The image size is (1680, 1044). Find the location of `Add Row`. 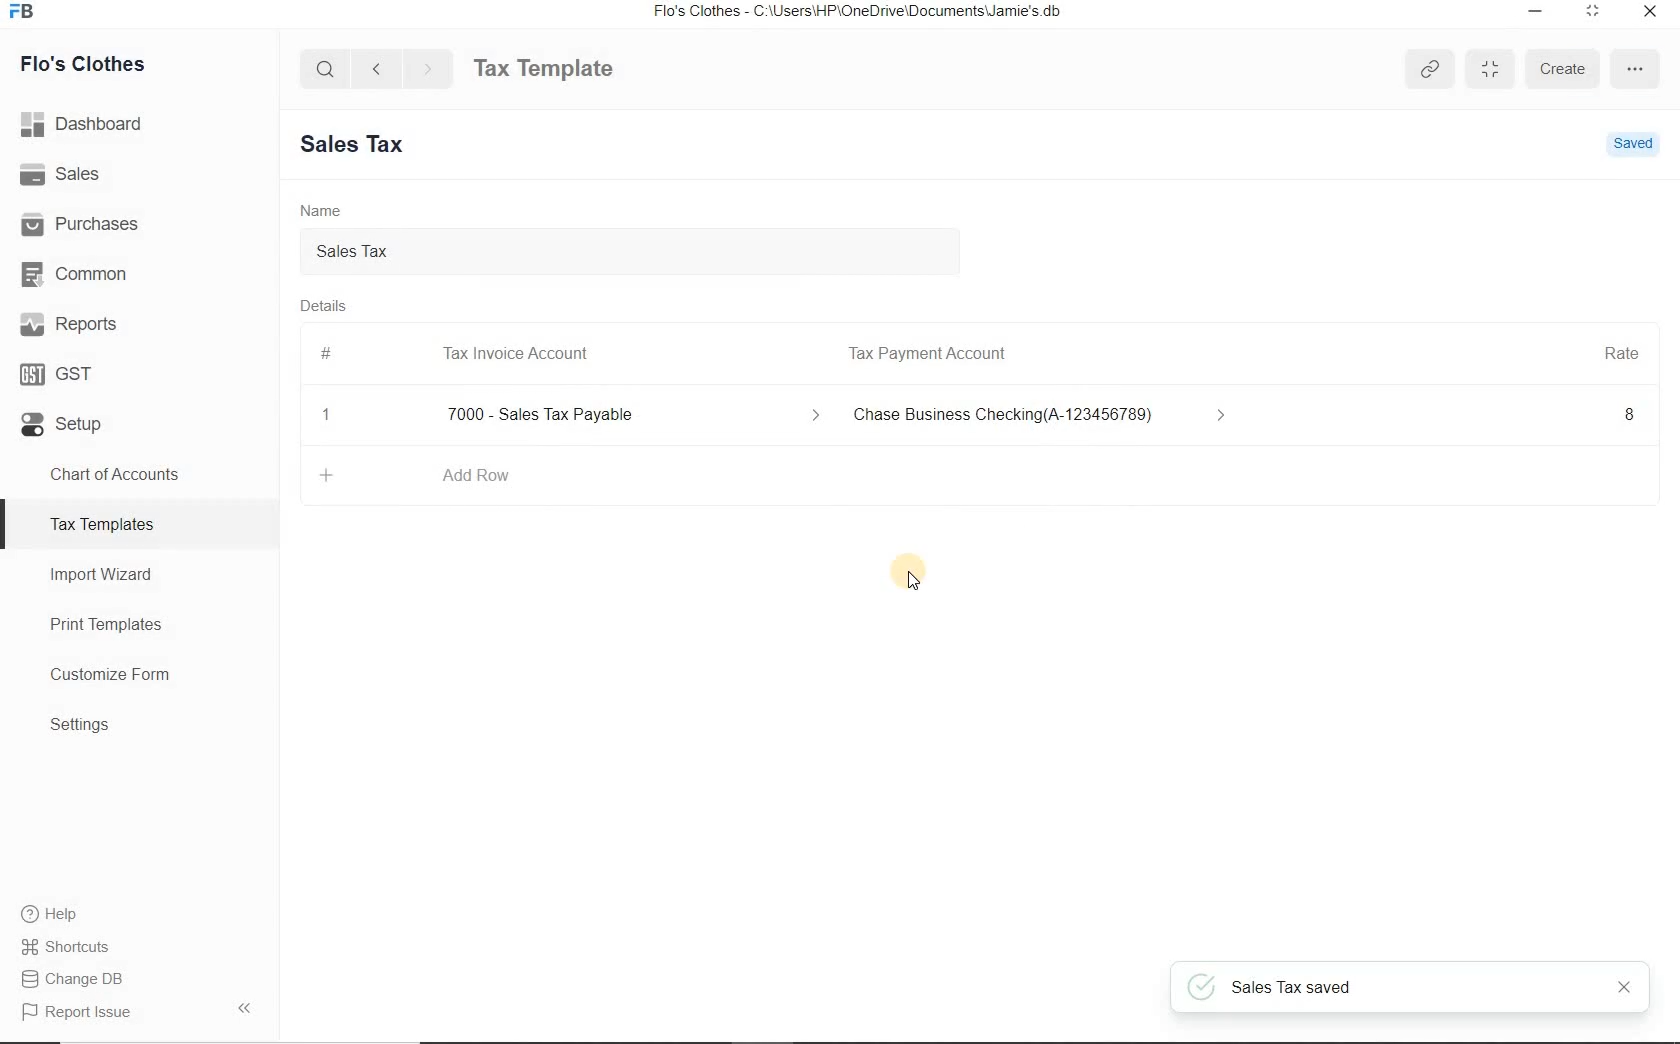

Add Row is located at coordinates (476, 475).